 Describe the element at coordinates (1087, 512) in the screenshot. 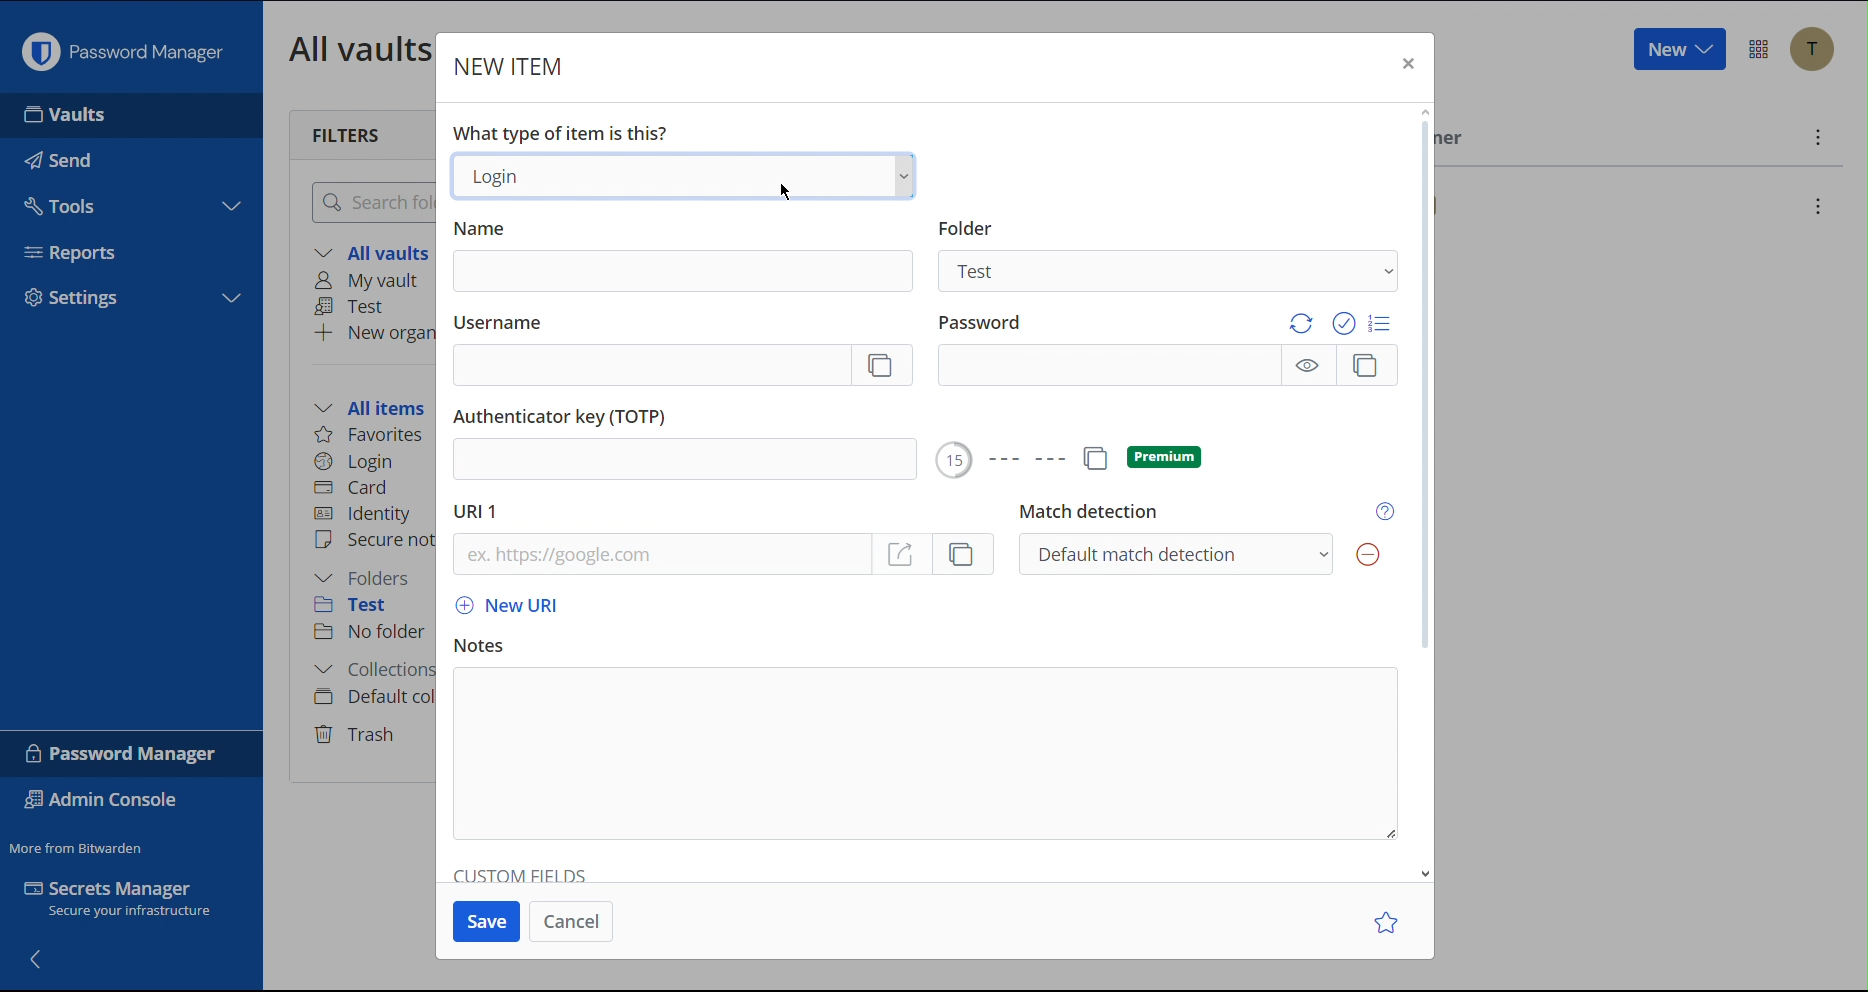

I see `Match Detection` at that location.